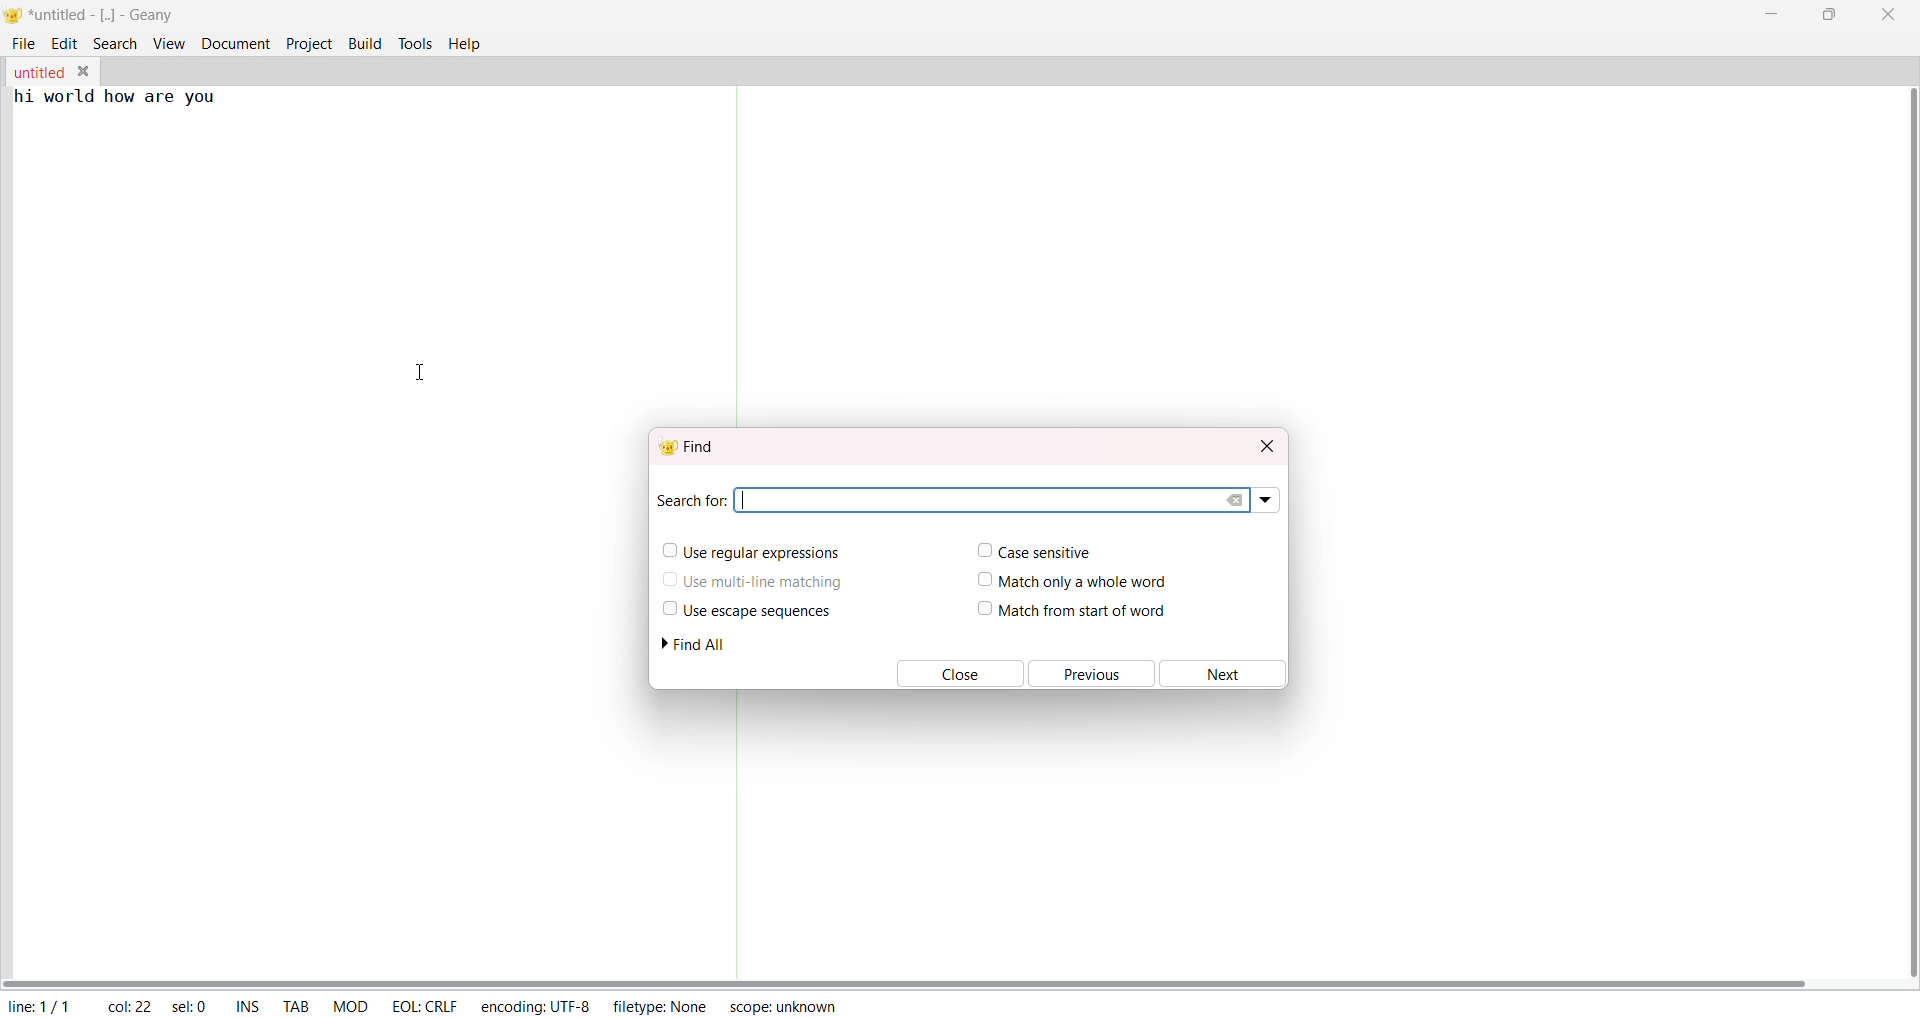  Describe the element at coordinates (684, 446) in the screenshot. I see `find` at that location.